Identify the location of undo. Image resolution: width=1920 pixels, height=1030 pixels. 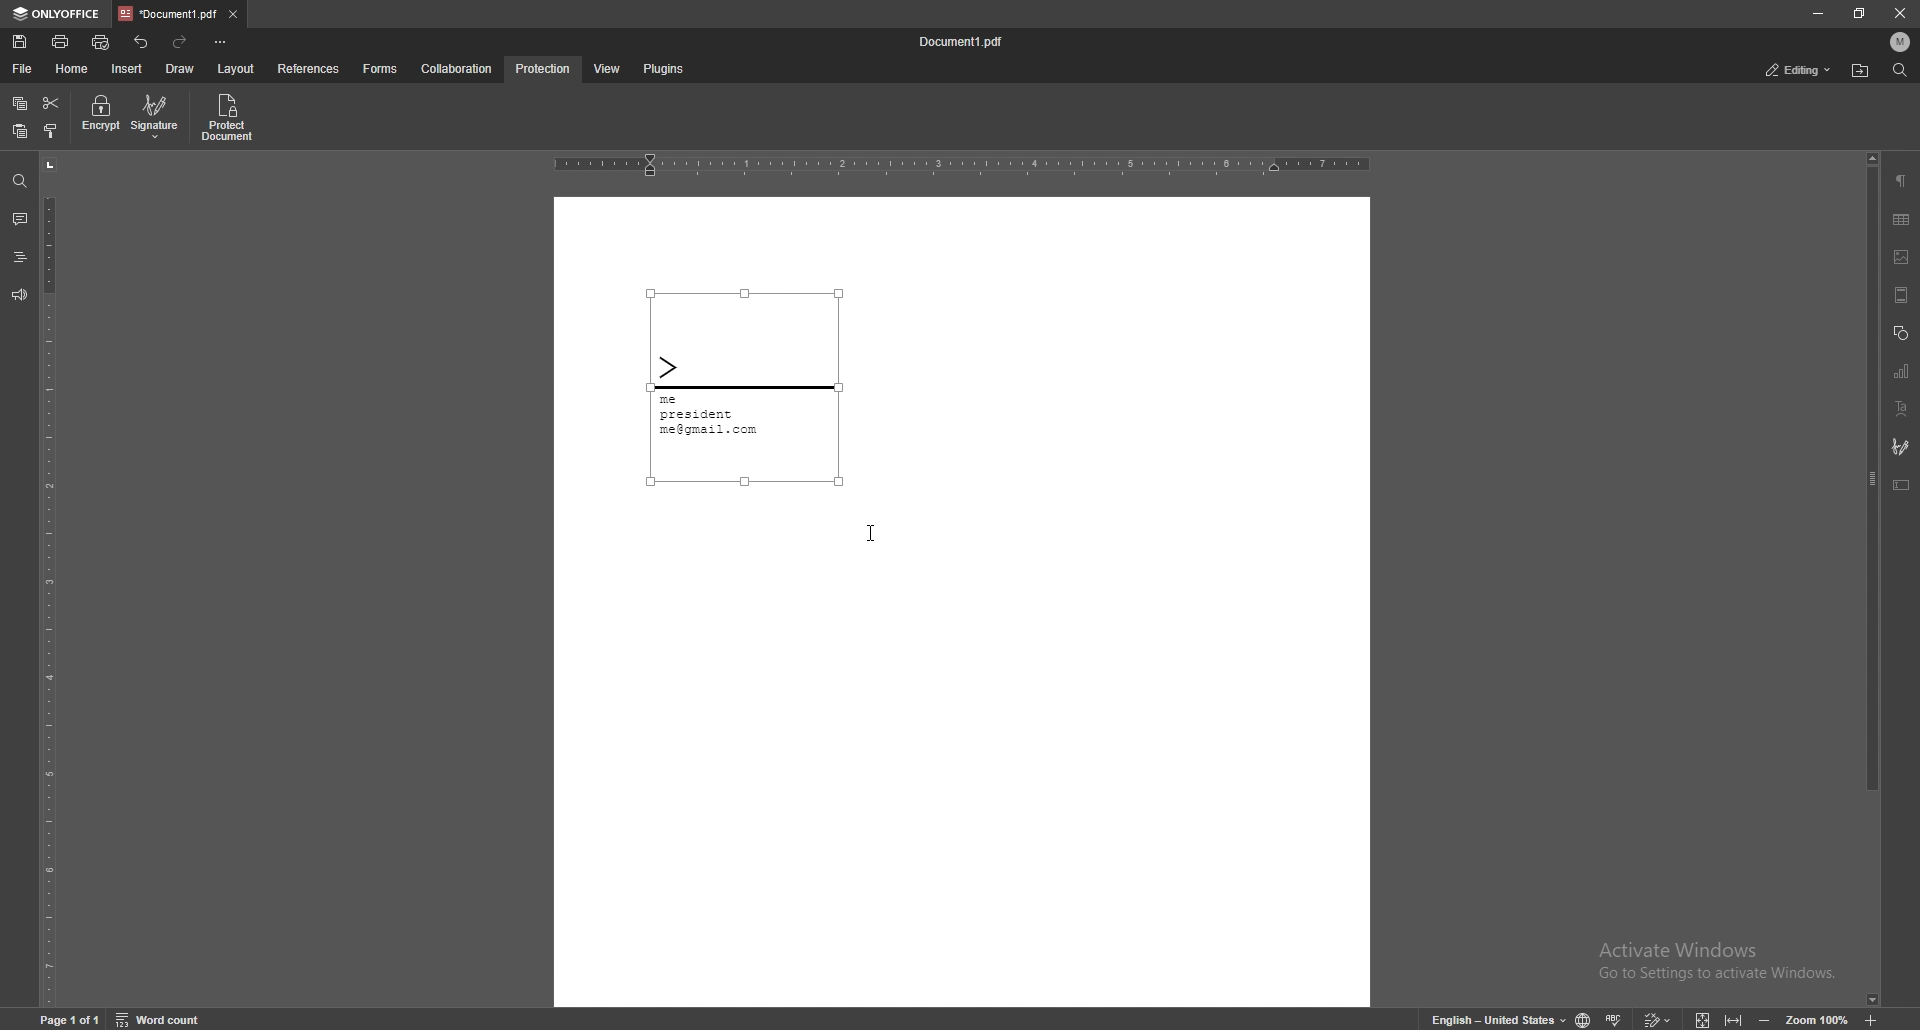
(143, 42).